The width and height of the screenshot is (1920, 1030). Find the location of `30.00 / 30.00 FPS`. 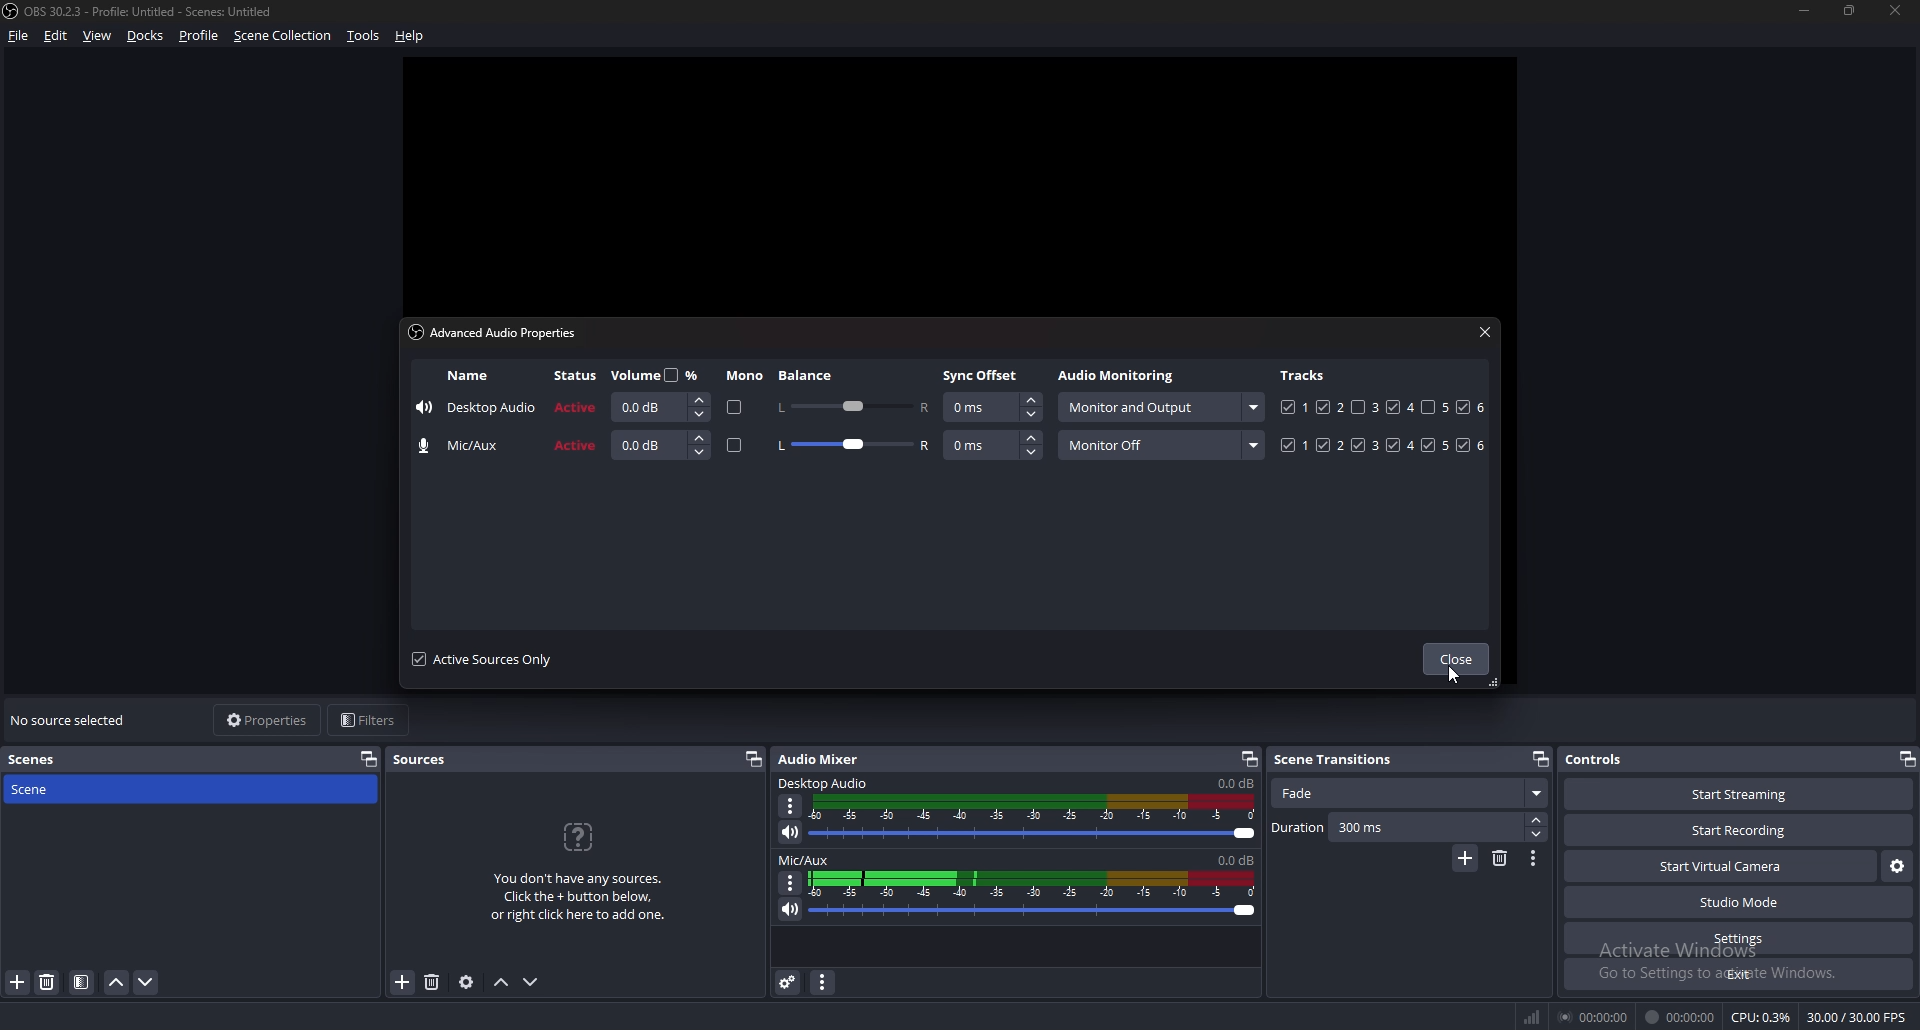

30.00 / 30.00 FPS is located at coordinates (1855, 1017).